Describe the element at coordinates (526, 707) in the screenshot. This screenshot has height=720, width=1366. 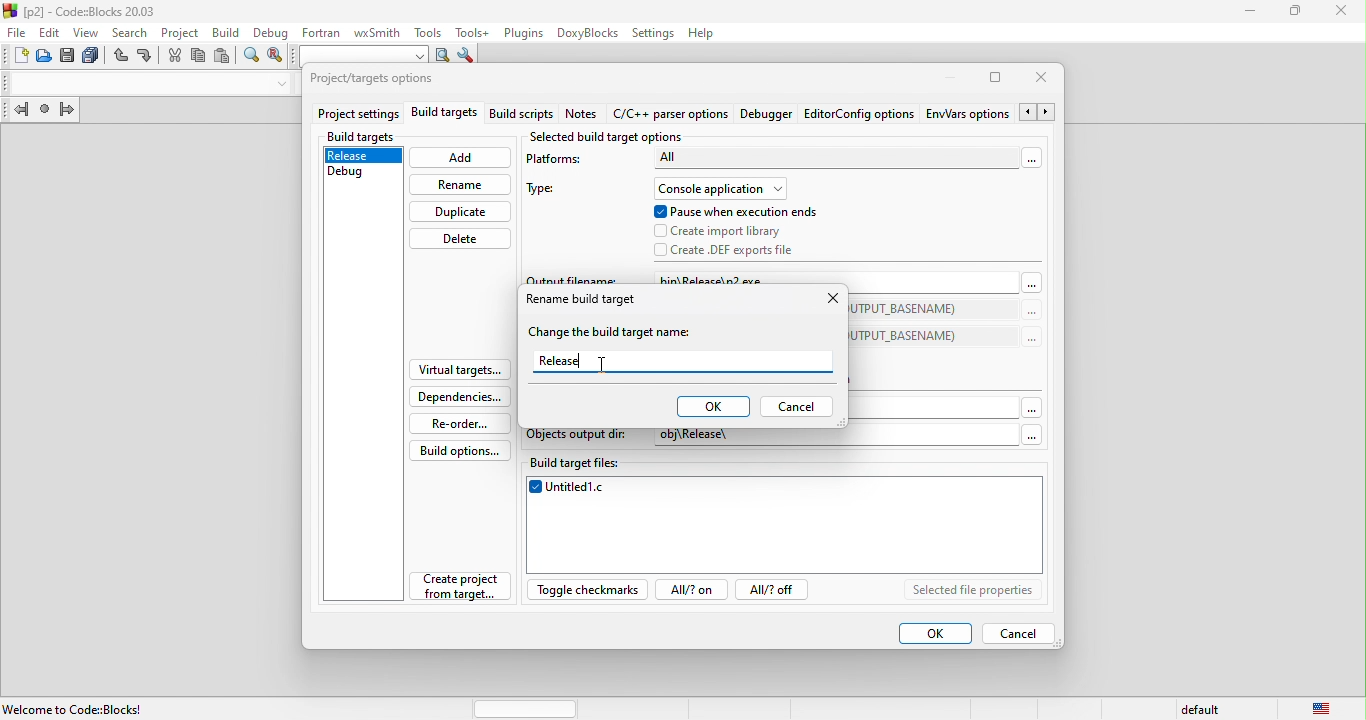
I see `horizontal scroll bar` at that location.